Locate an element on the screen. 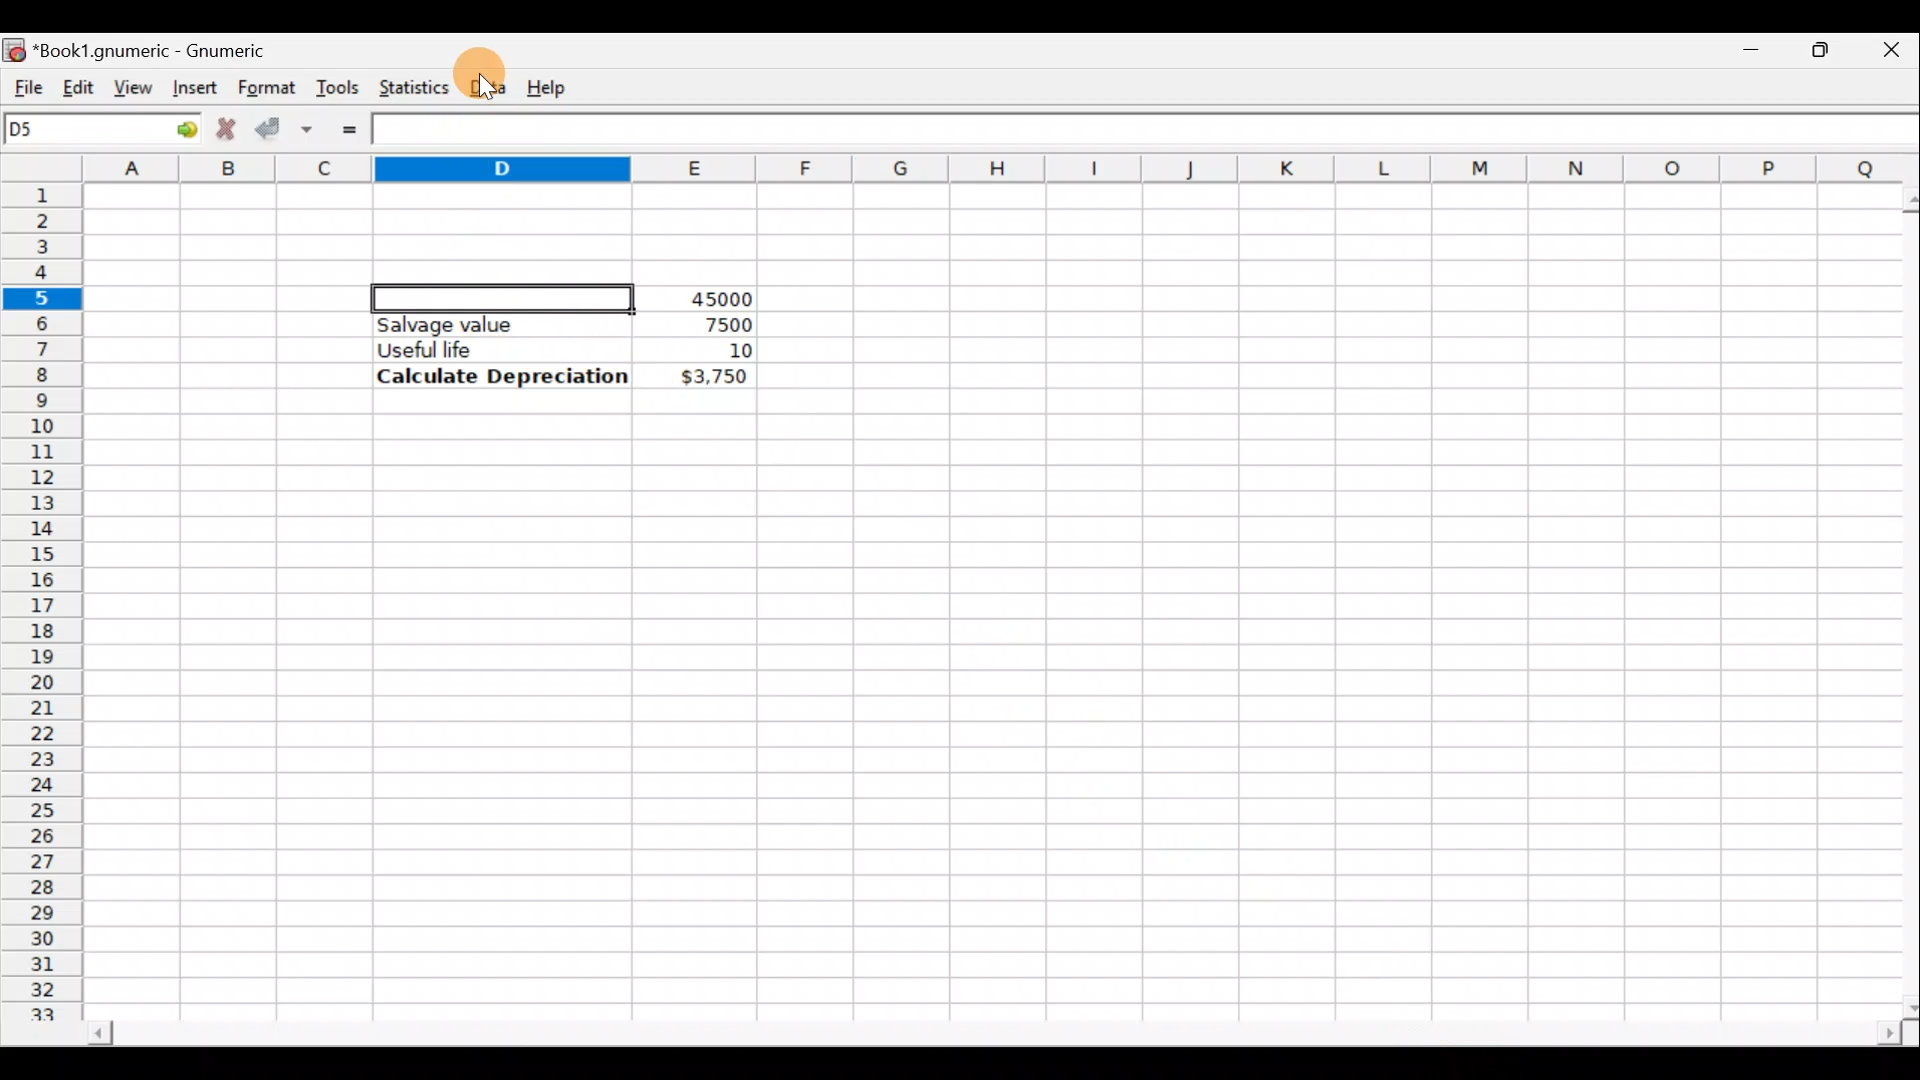 The image size is (1920, 1080). Salvage value is located at coordinates (484, 324).